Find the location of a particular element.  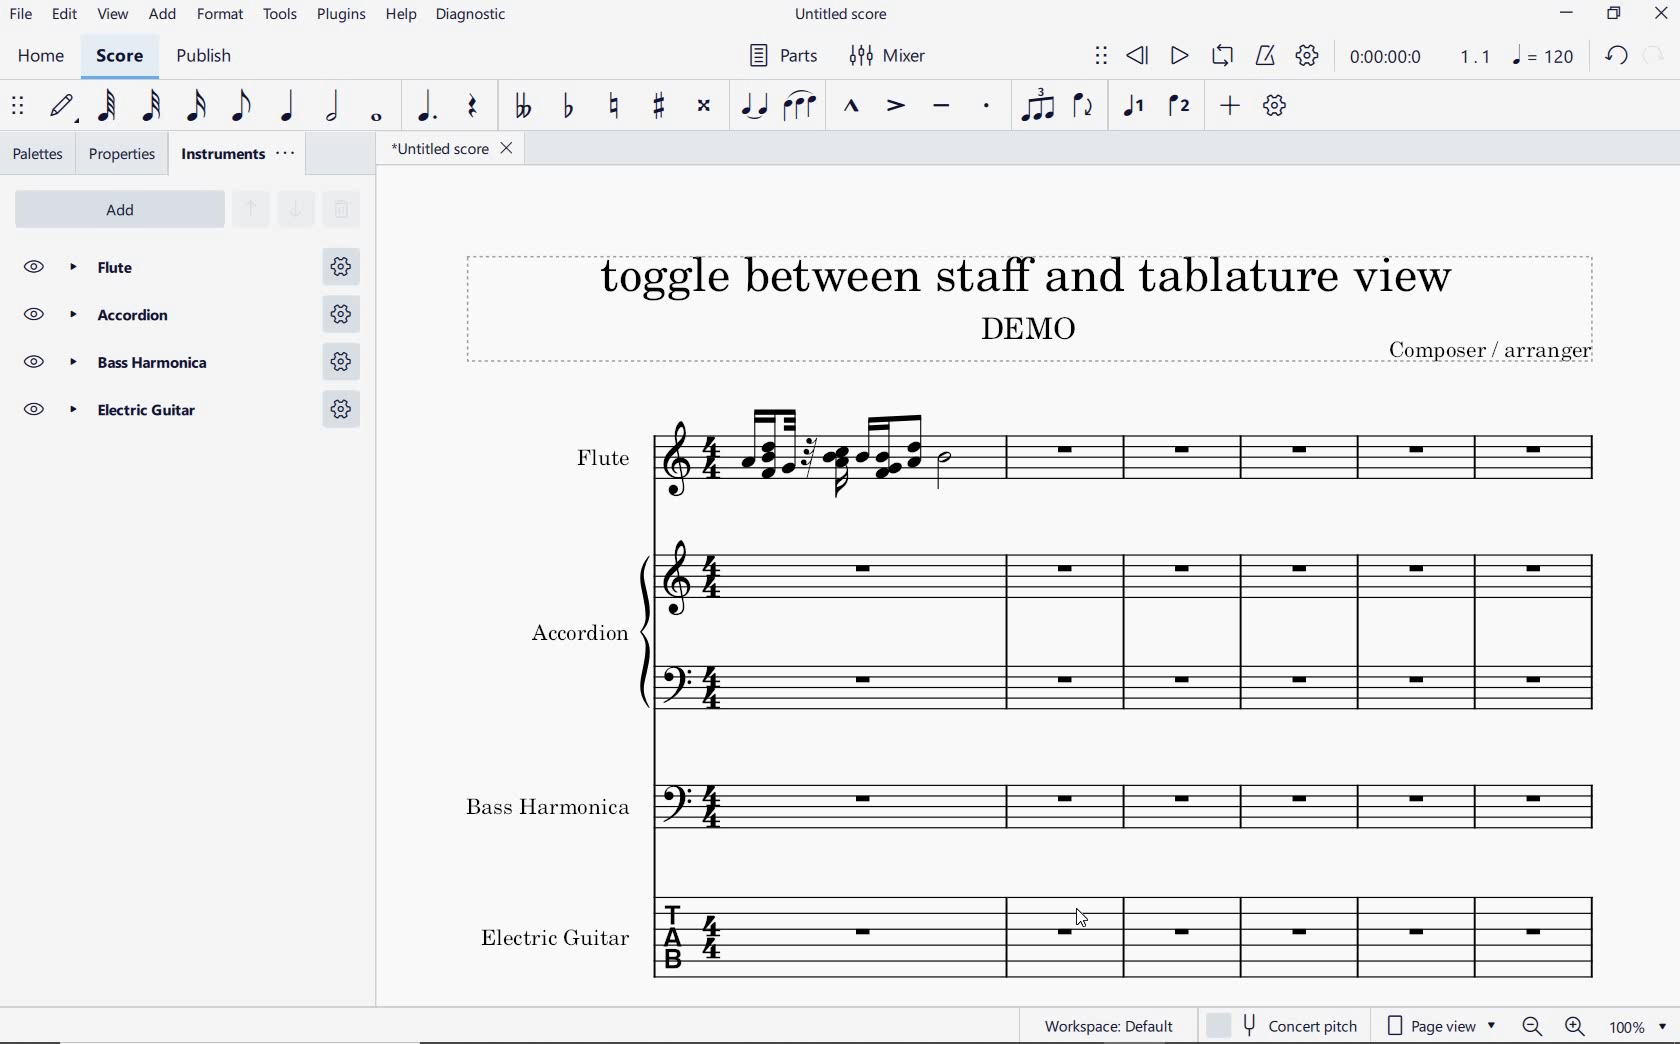

file name is located at coordinates (456, 152).